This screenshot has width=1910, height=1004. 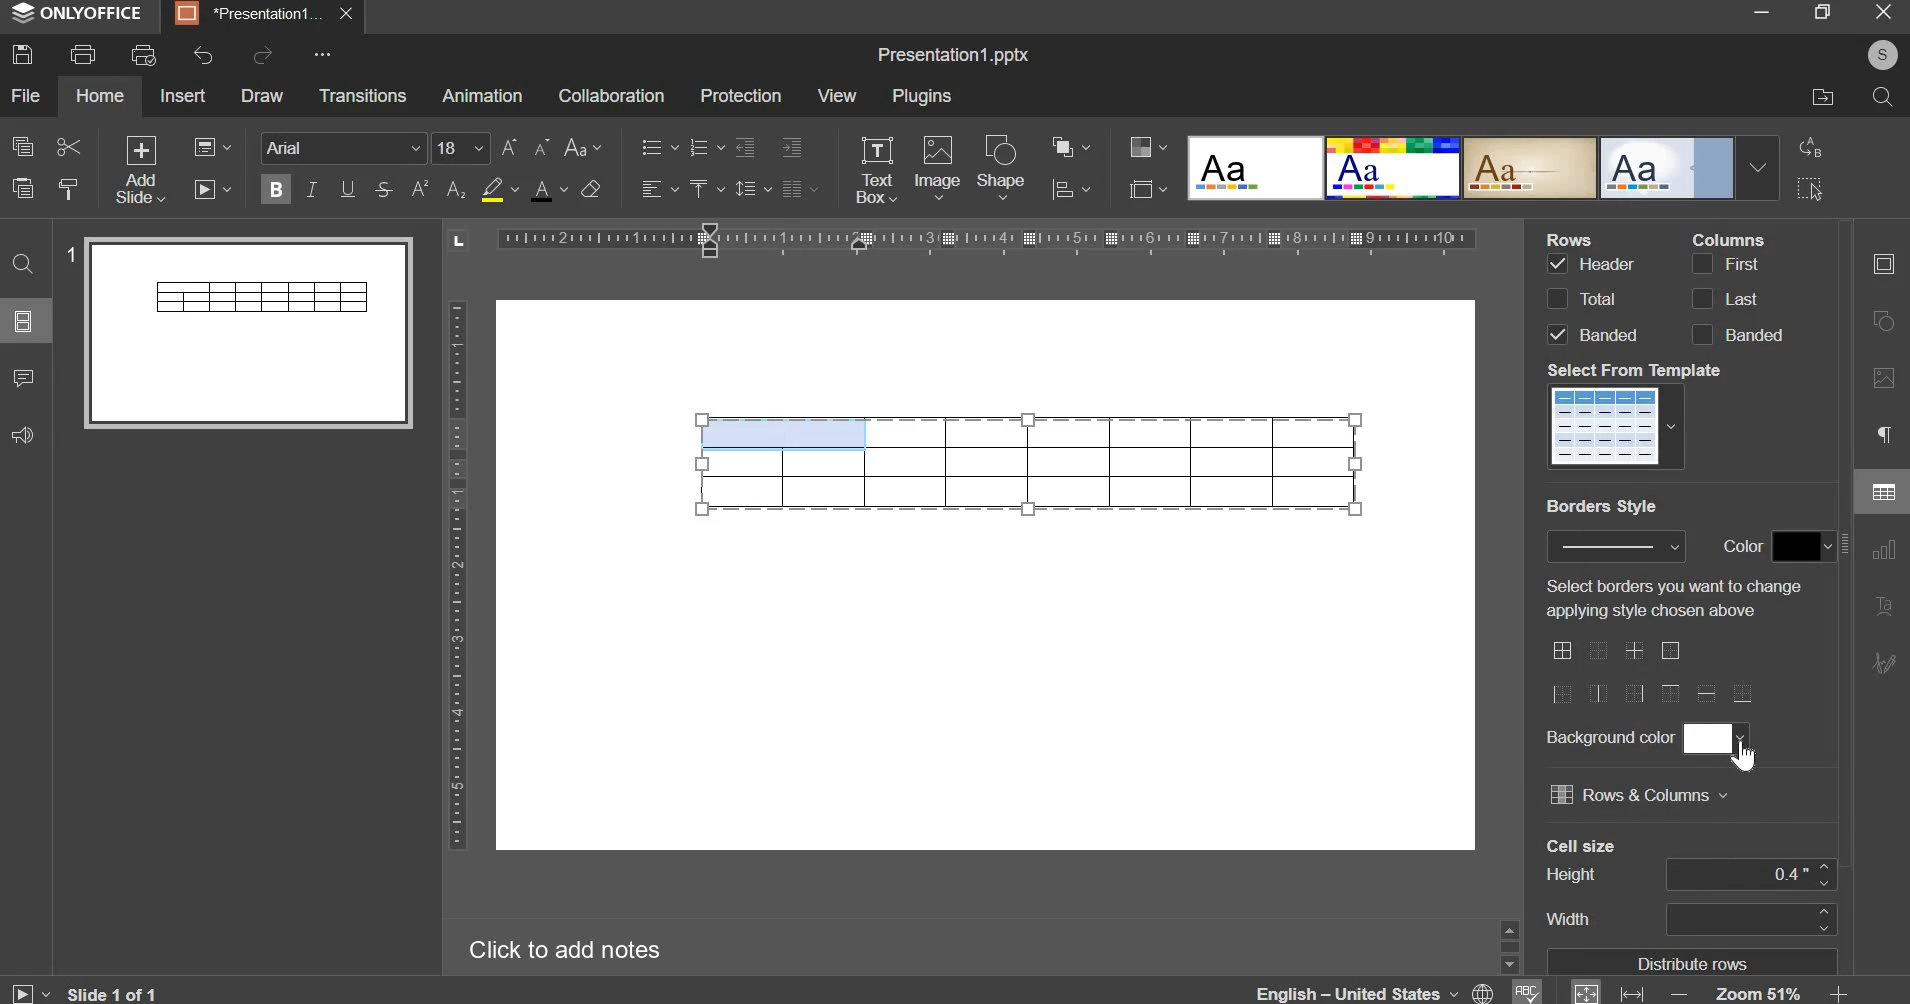 I want to click on zoom & fit, so click(x=1708, y=991).